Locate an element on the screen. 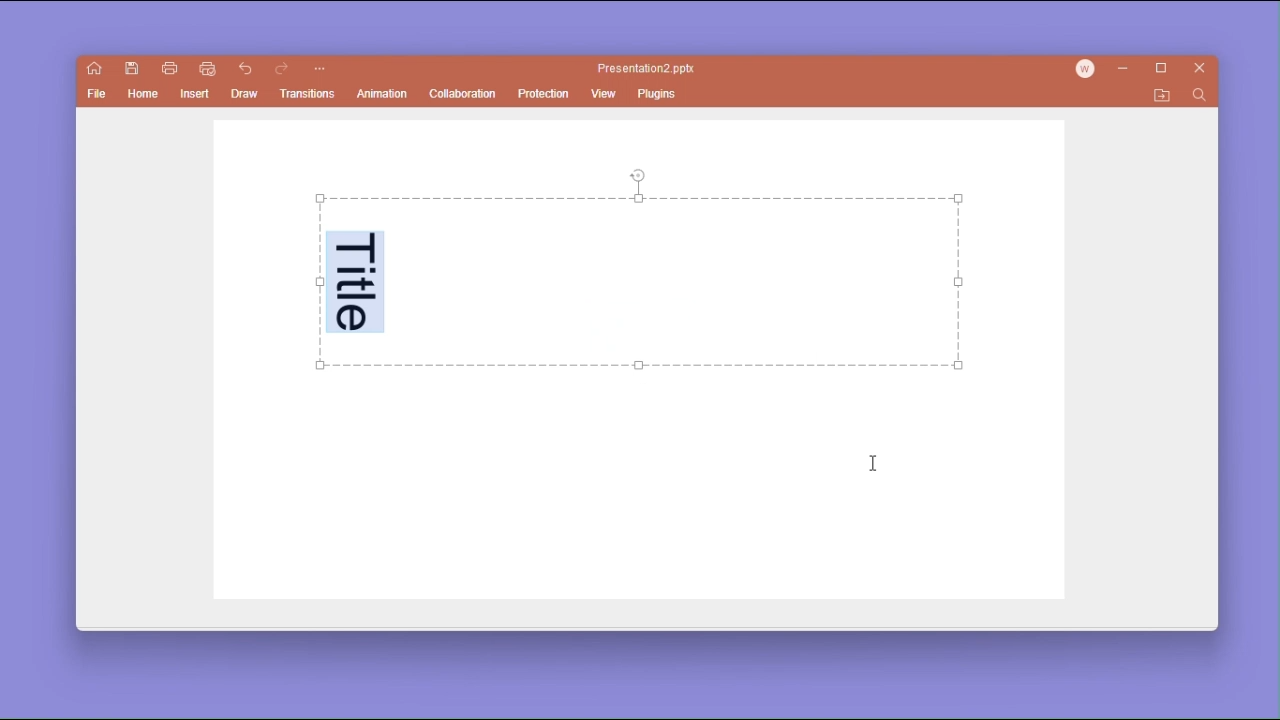  Up rotated title text is located at coordinates (355, 280).